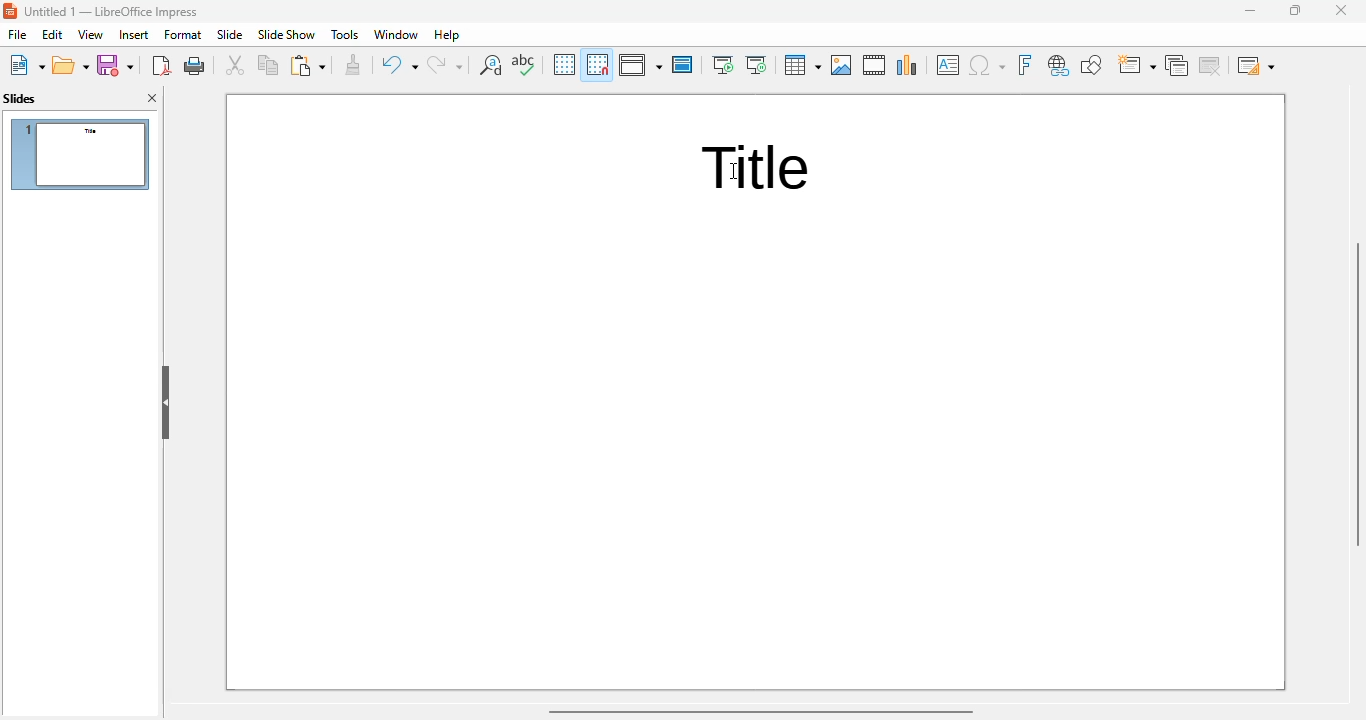  Describe the element at coordinates (19, 99) in the screenshot. I see `slides` at that location.